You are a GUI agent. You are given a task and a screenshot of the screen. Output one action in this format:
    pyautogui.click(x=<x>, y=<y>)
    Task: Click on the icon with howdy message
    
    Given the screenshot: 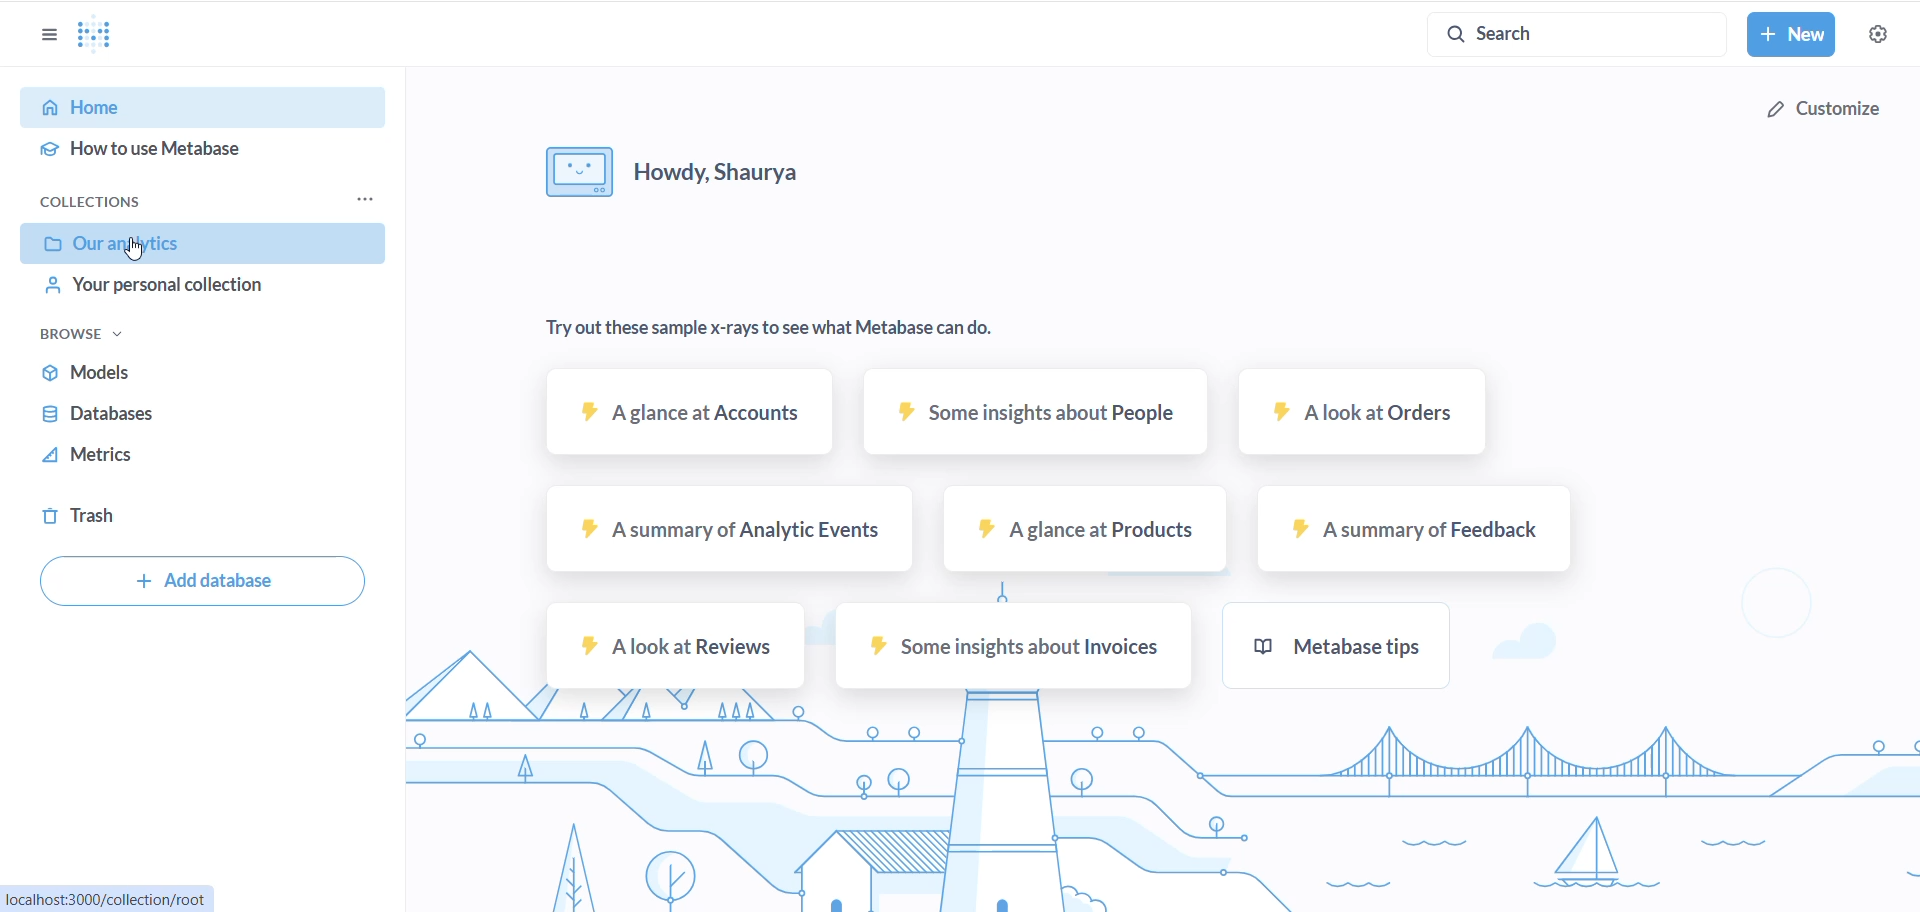 What is the action you would take?
    pyautogui.click(x=568, y=171)
    